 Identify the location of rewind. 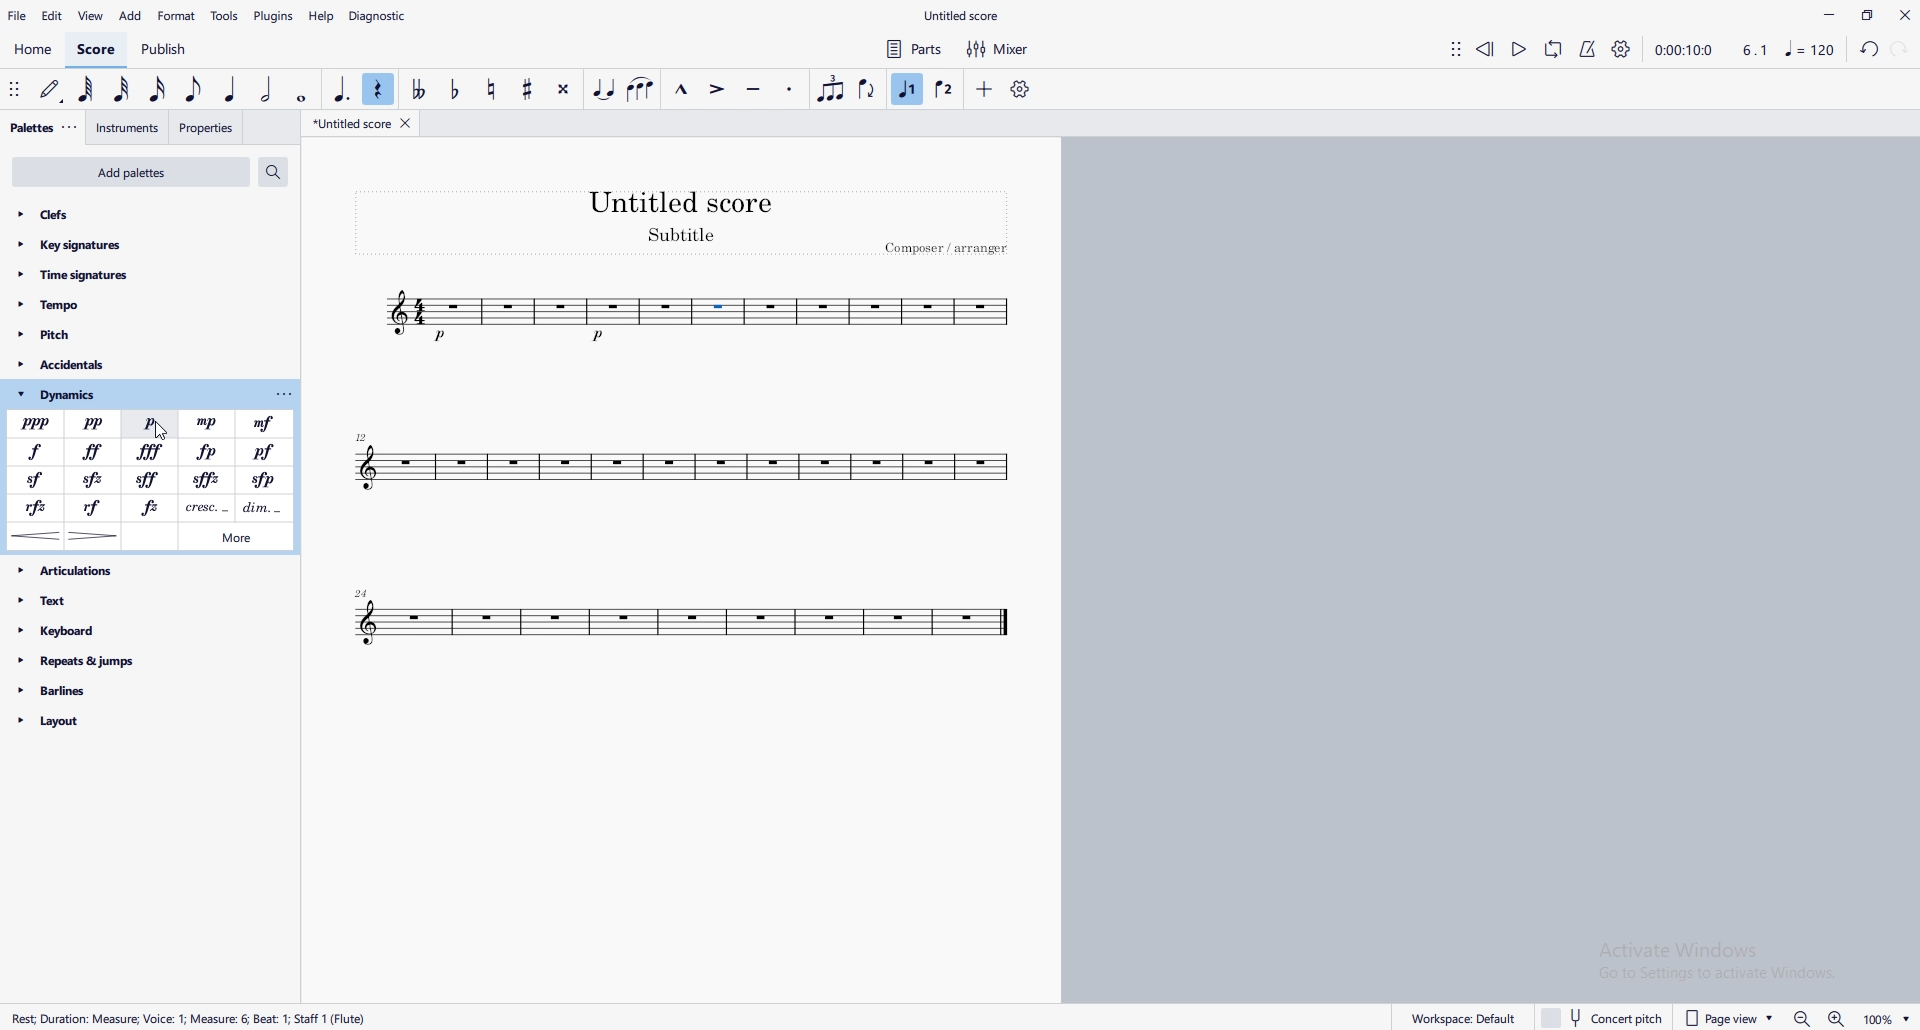
(1485, 47).